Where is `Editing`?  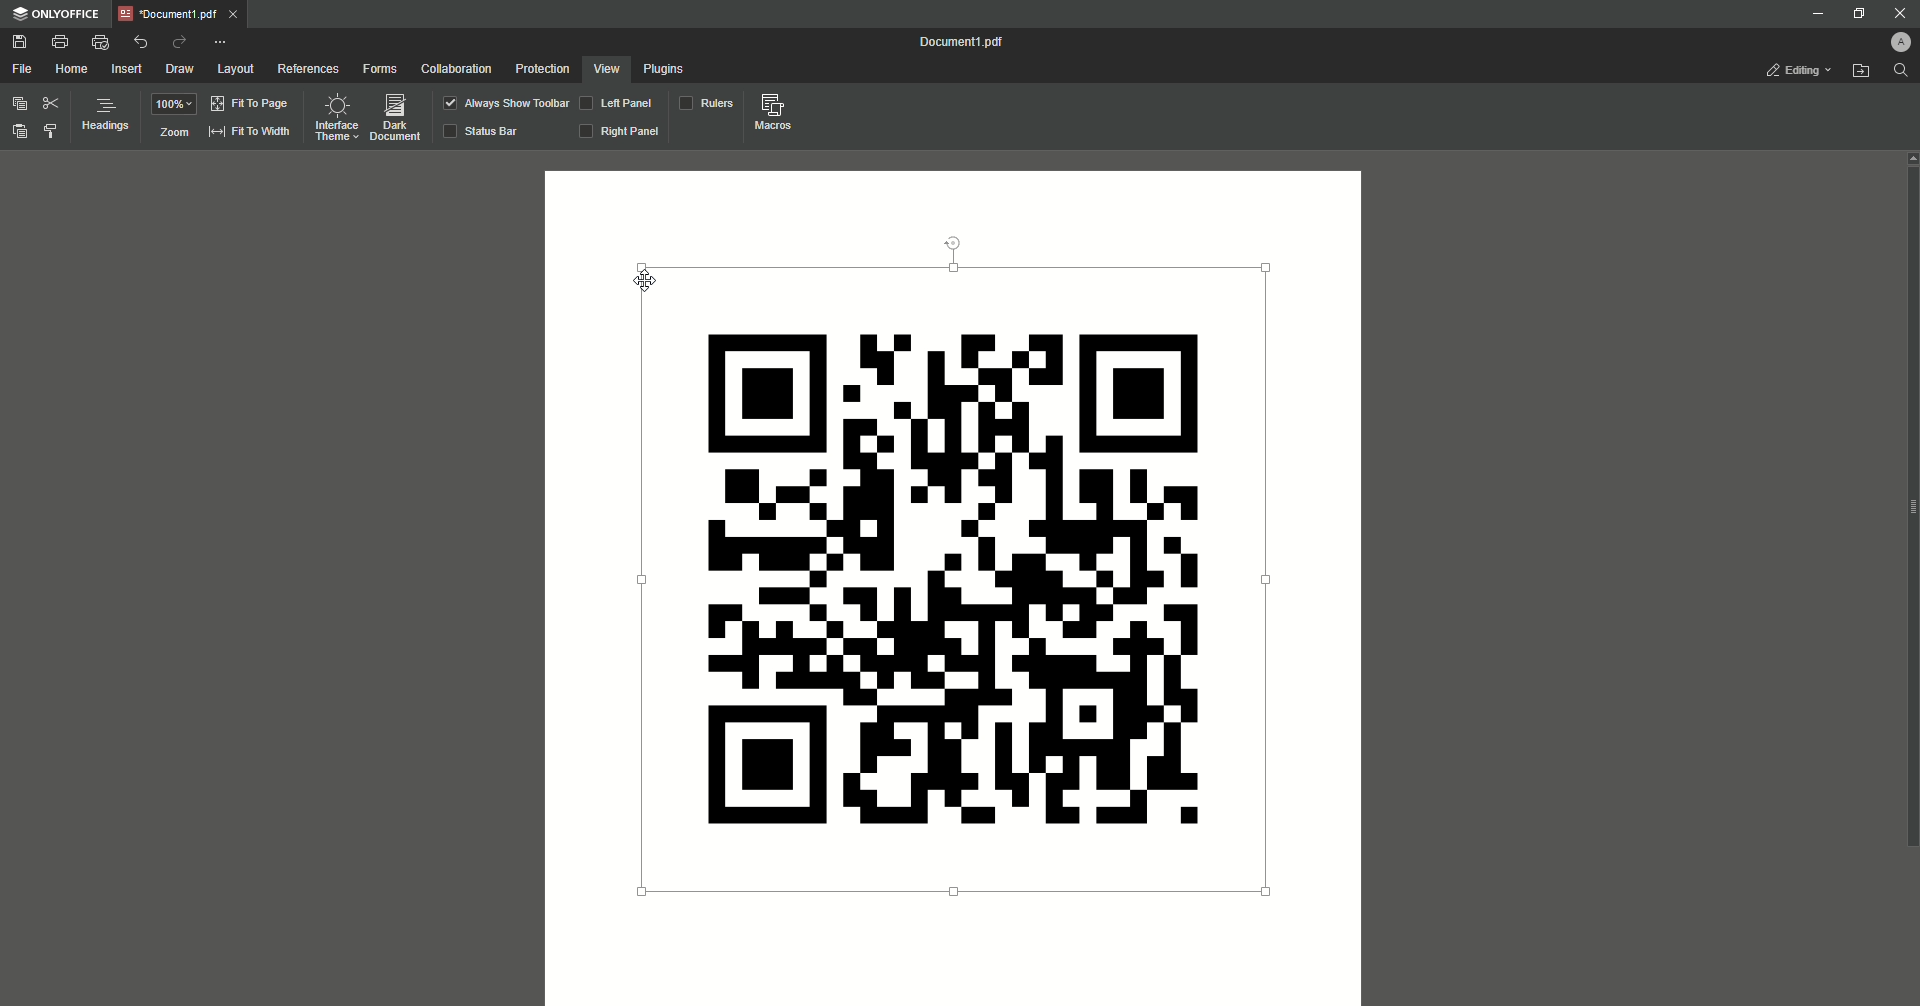
Editing is located at coordinates (1788, 68).